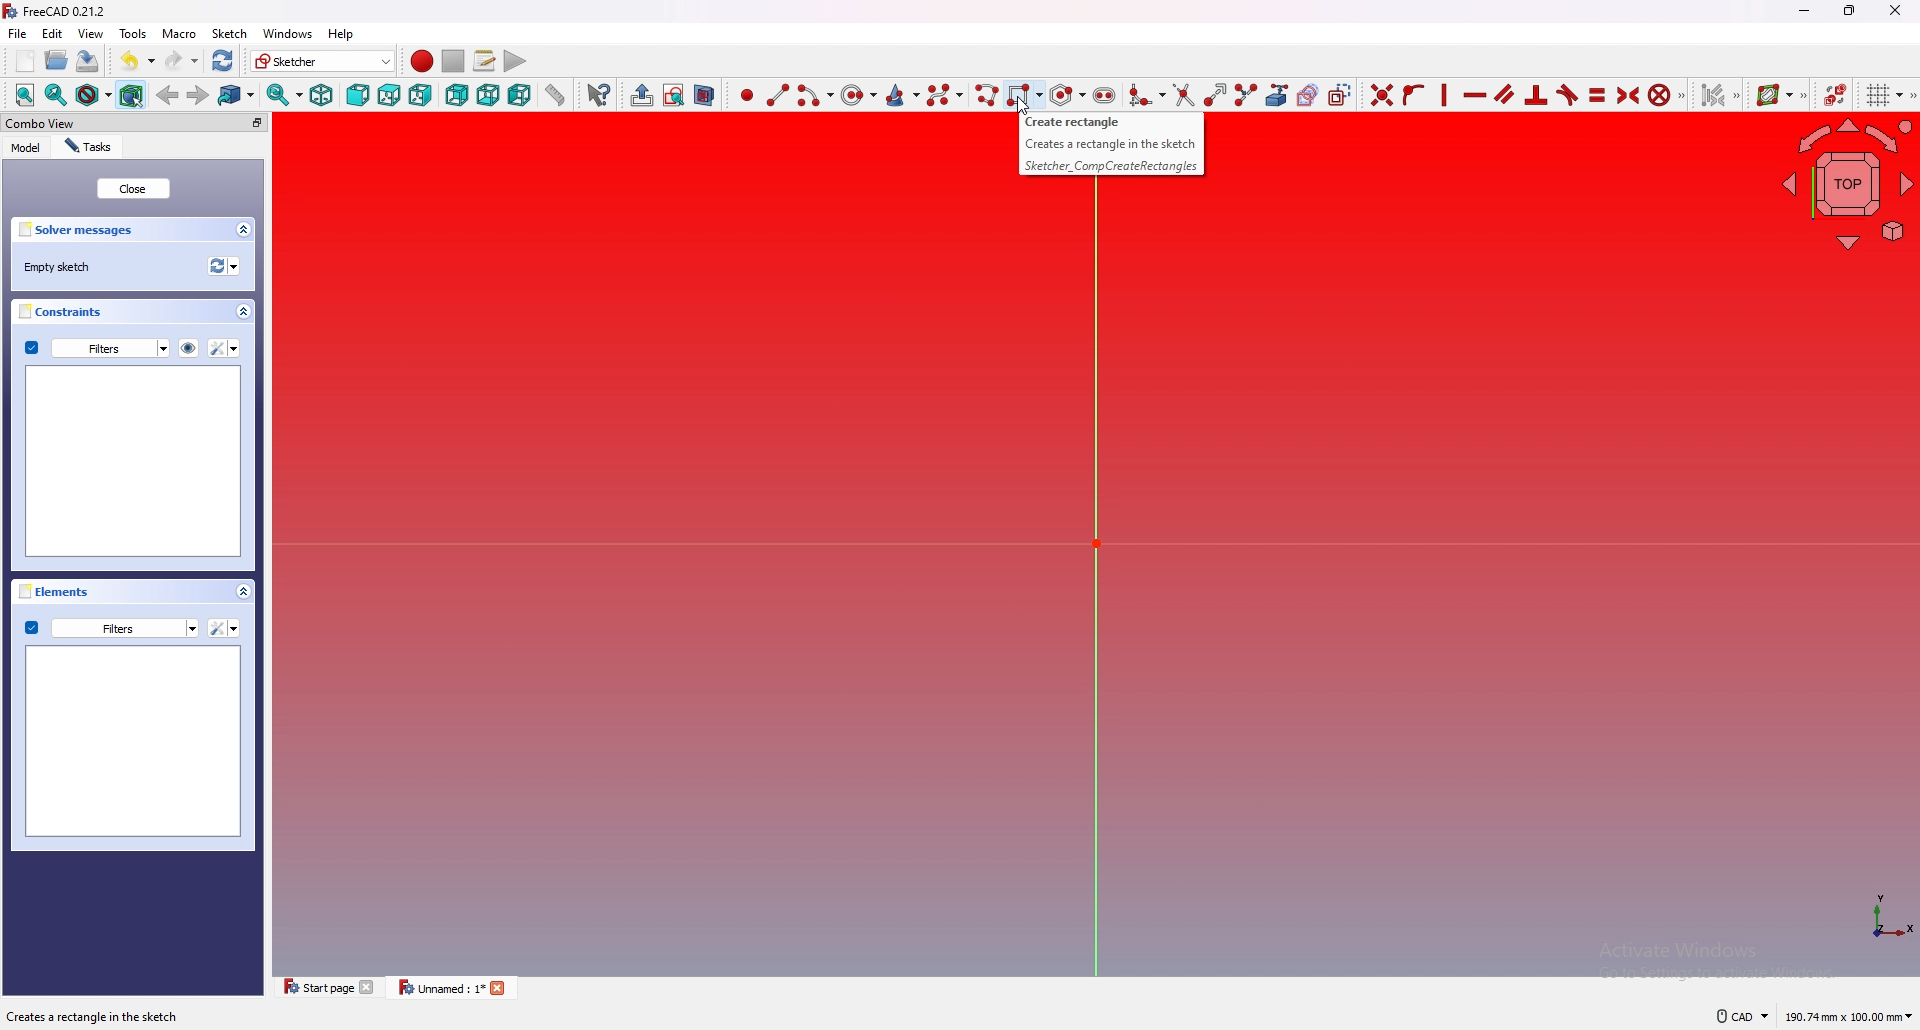  What do you see at coordinates (1836, 94) in the screenshot?
I see `switch virtual space` at bounding box center [1836, 94].